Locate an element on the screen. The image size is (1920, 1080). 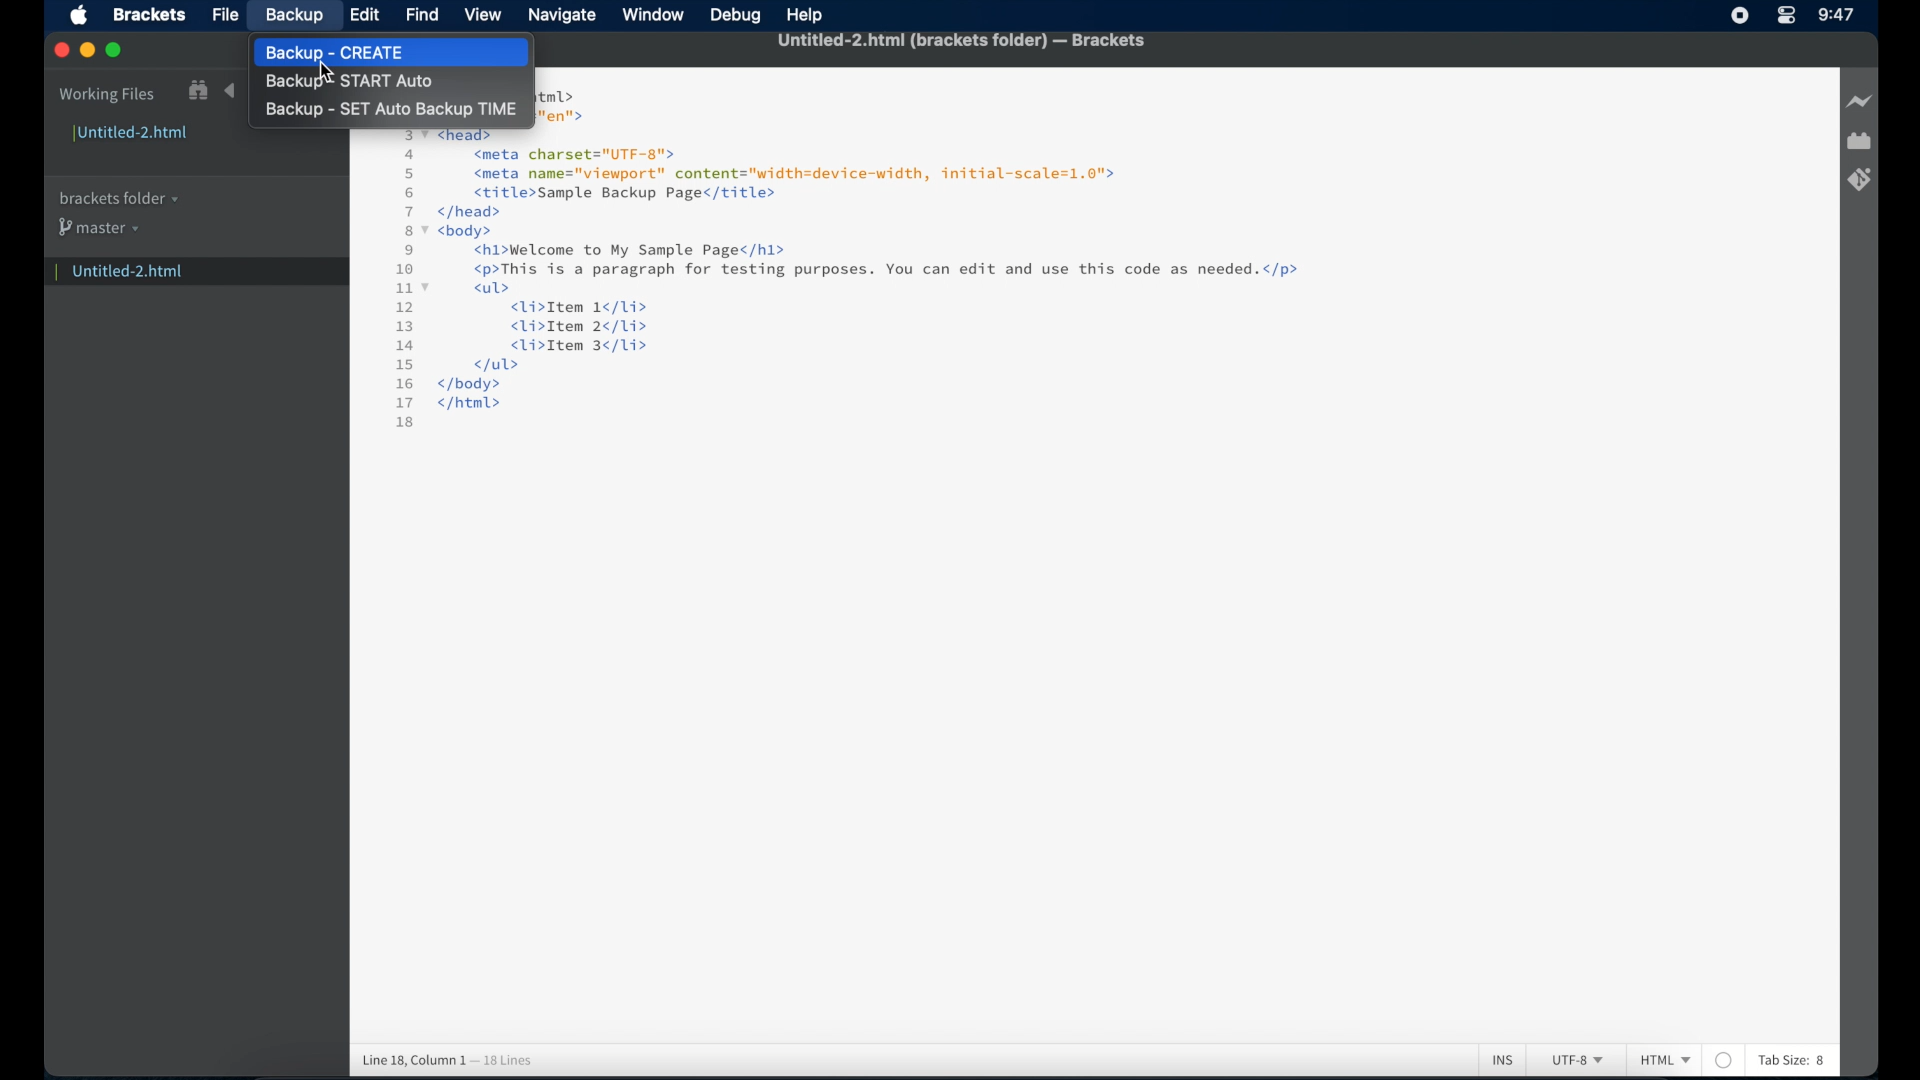
no linter available for HTML is located at coordinates (1724, 1060).